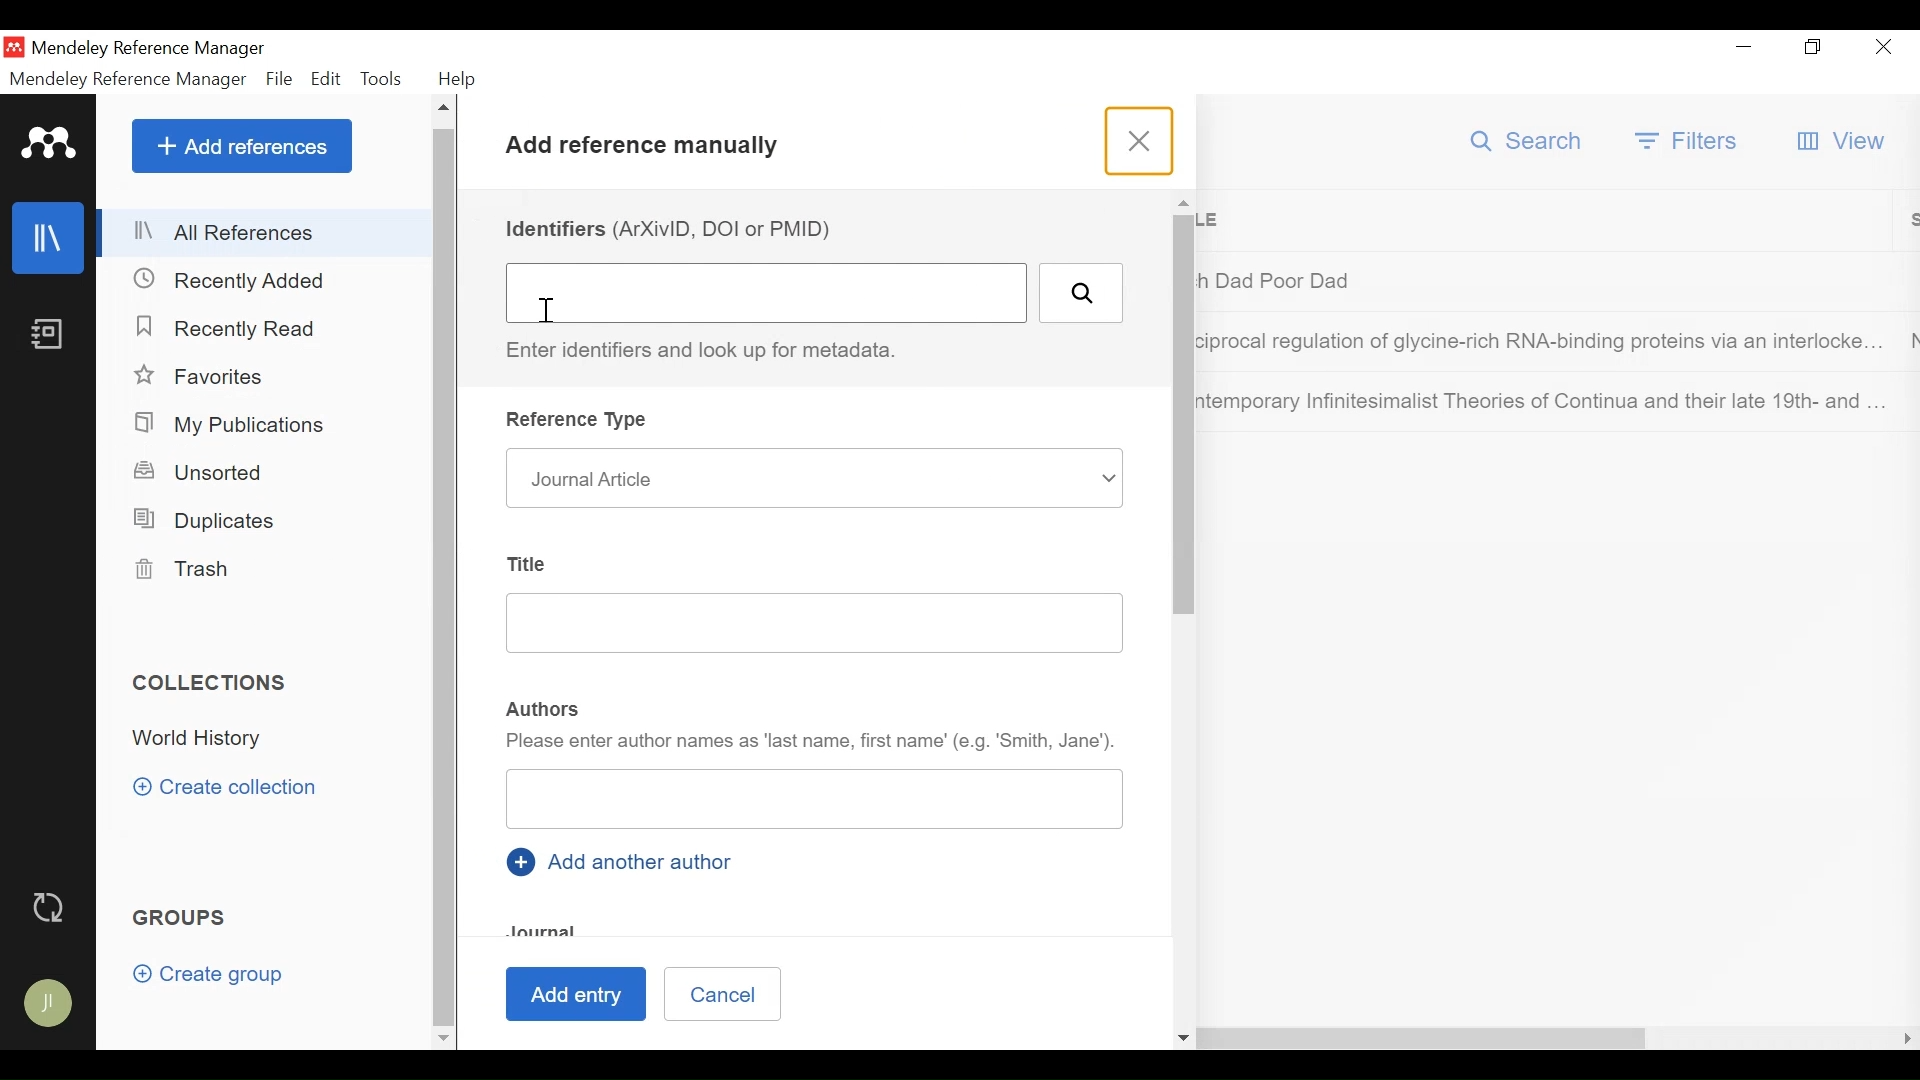 The height and width of the screenshot is (1080, 1920). Describe the element at coordinates (1185, 415) in the screenshot. I see `Vertical Scroll Bar` at that location.